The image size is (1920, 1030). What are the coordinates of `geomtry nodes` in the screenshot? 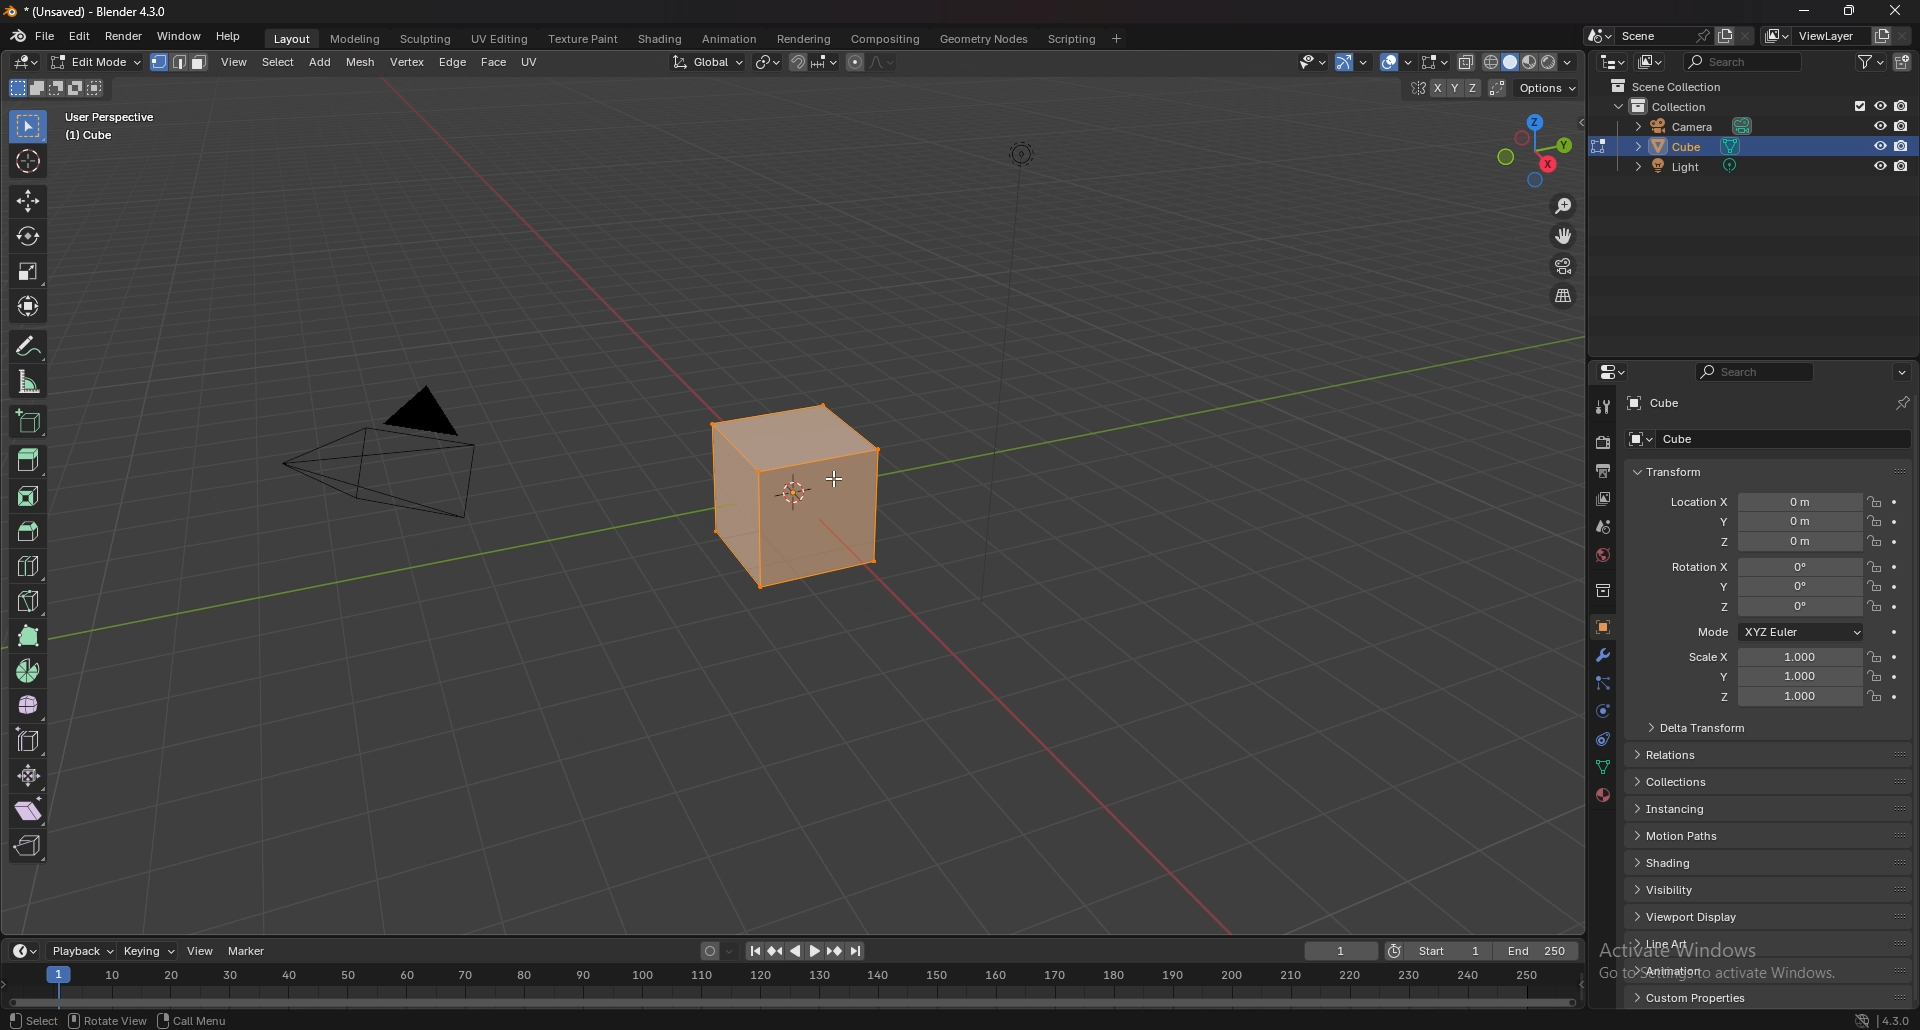 It's located at (986, 39).